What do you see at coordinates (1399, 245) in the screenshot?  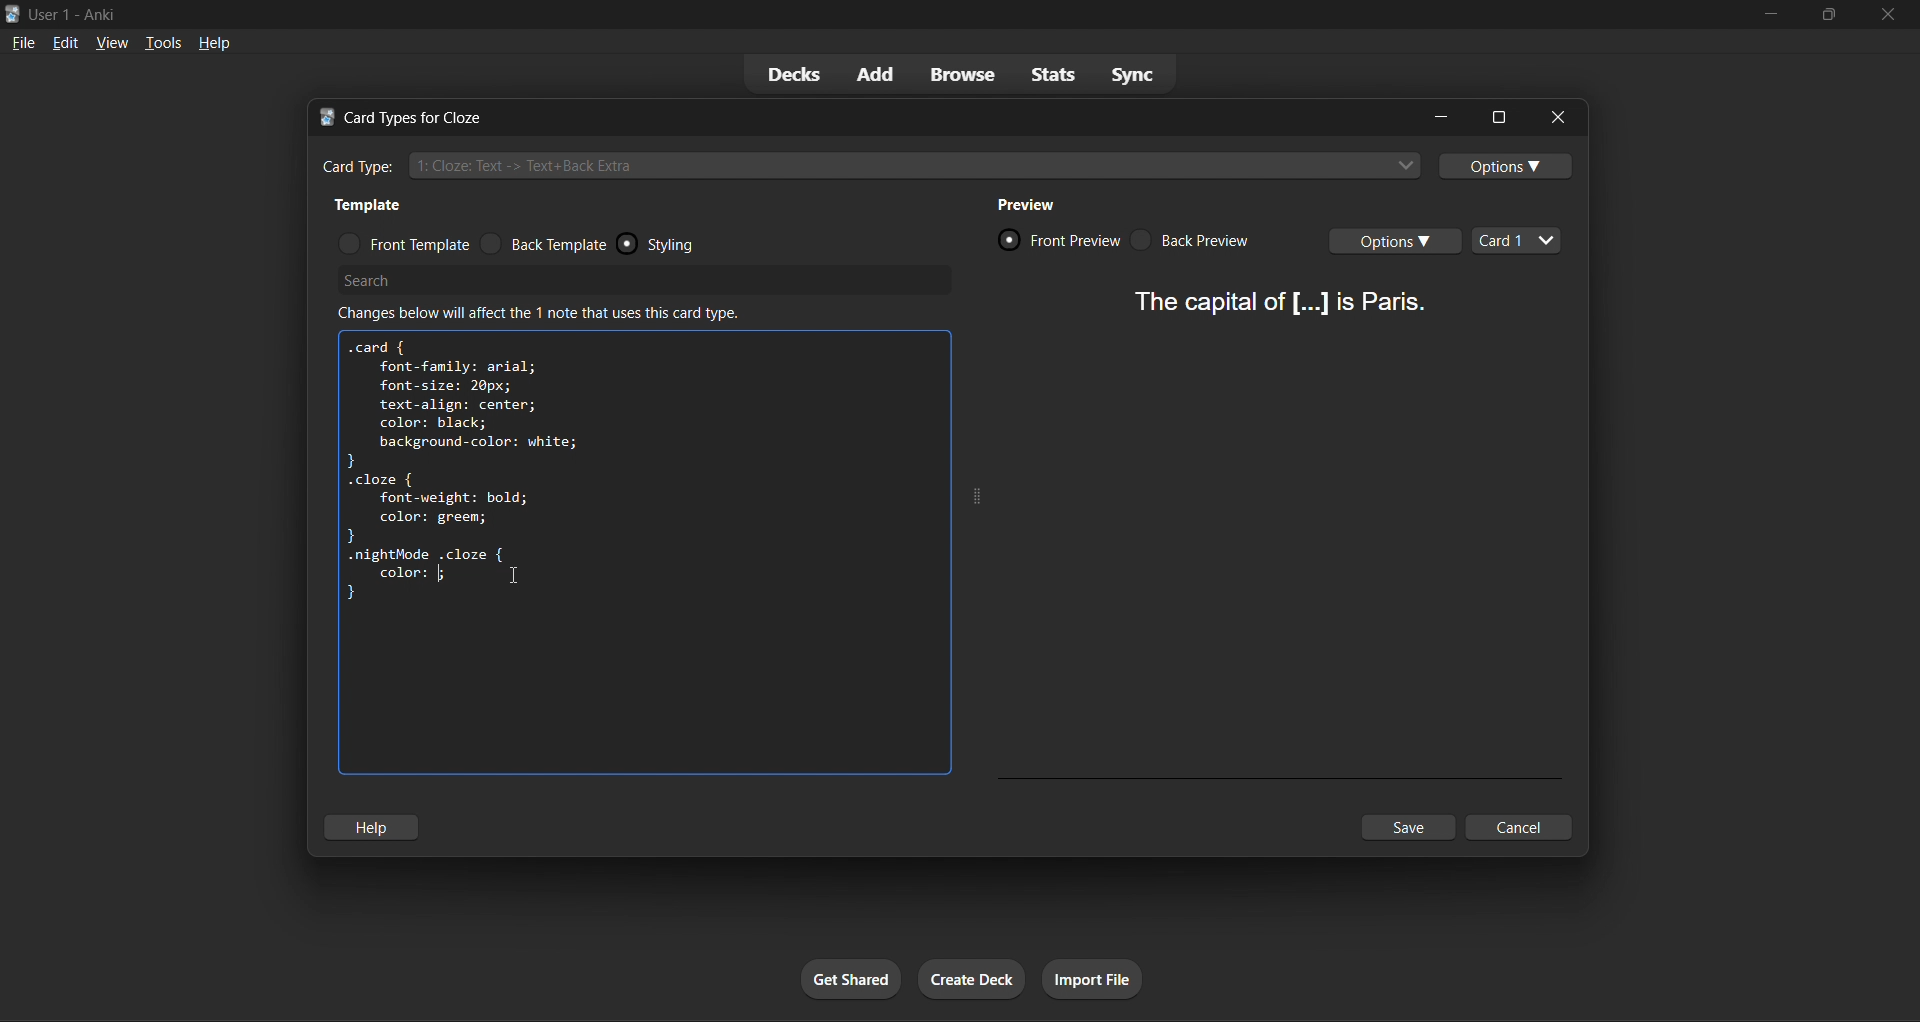 I see `card options` at bounding box center [1399, 245].